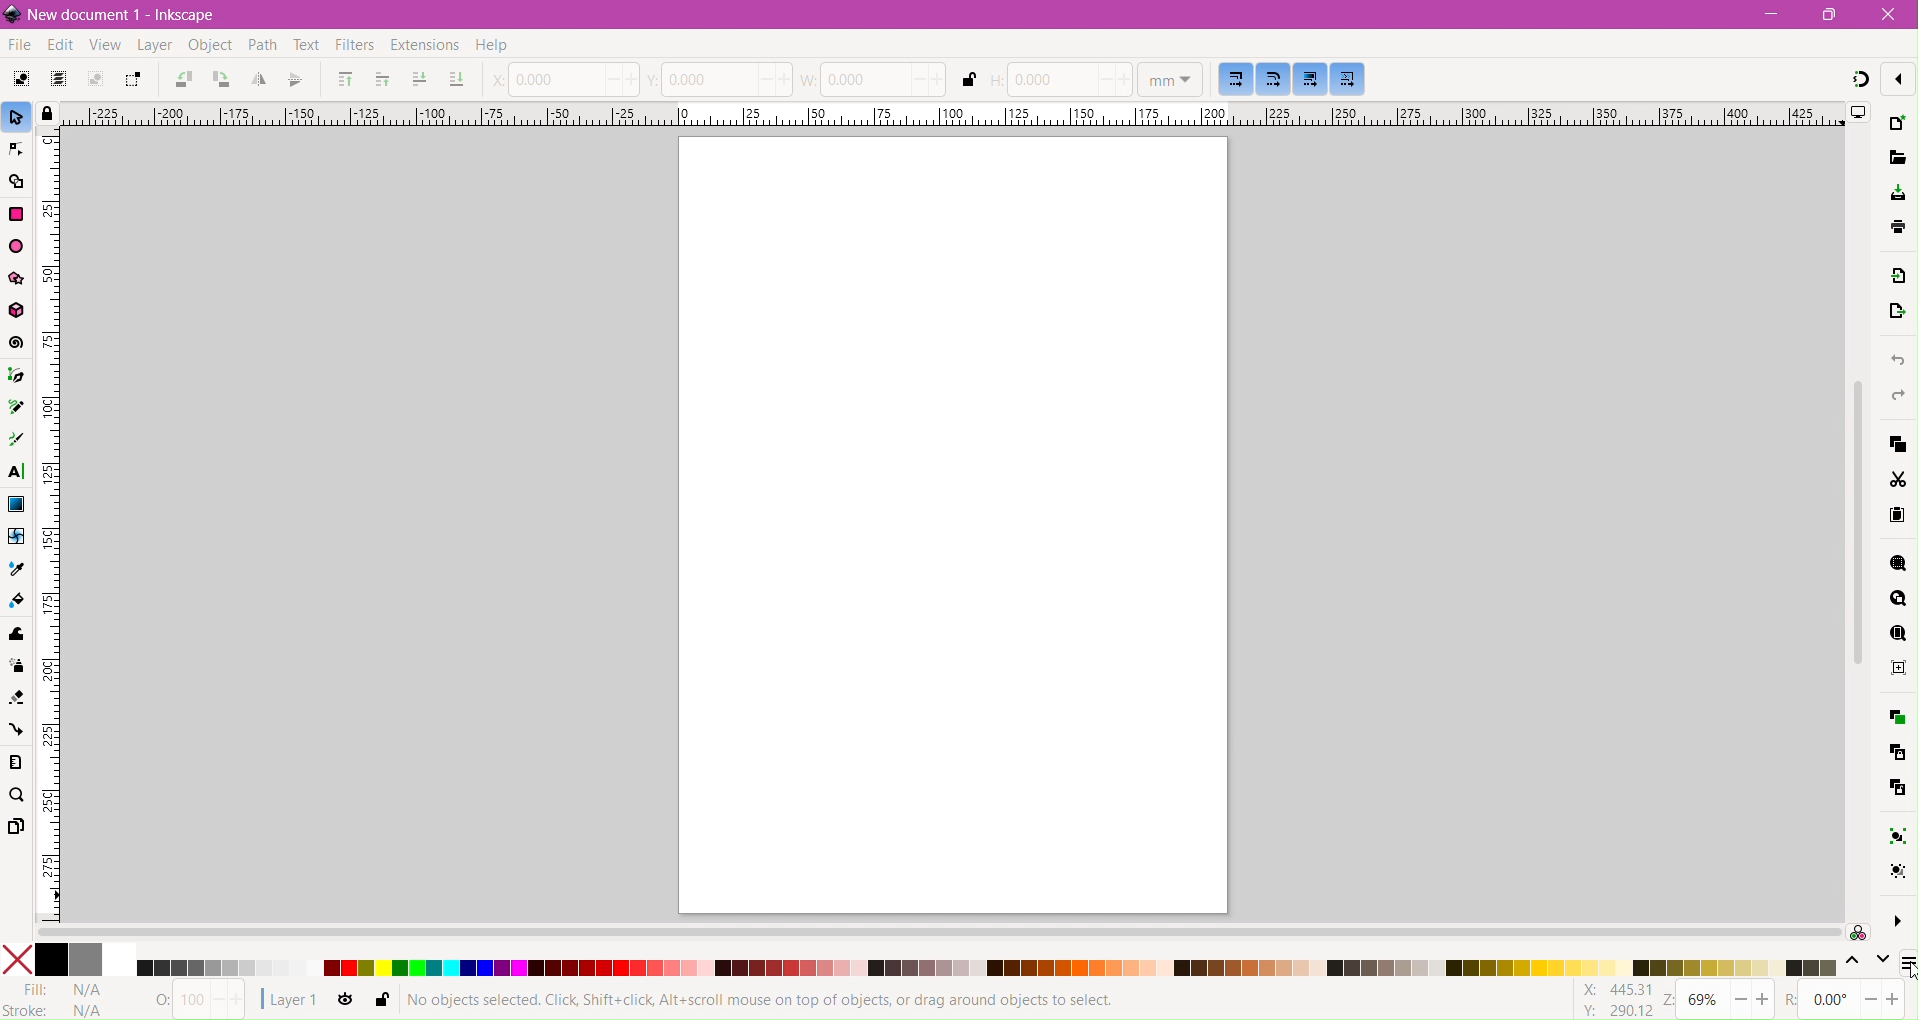  I want to click on Colors, so click(68, 960).